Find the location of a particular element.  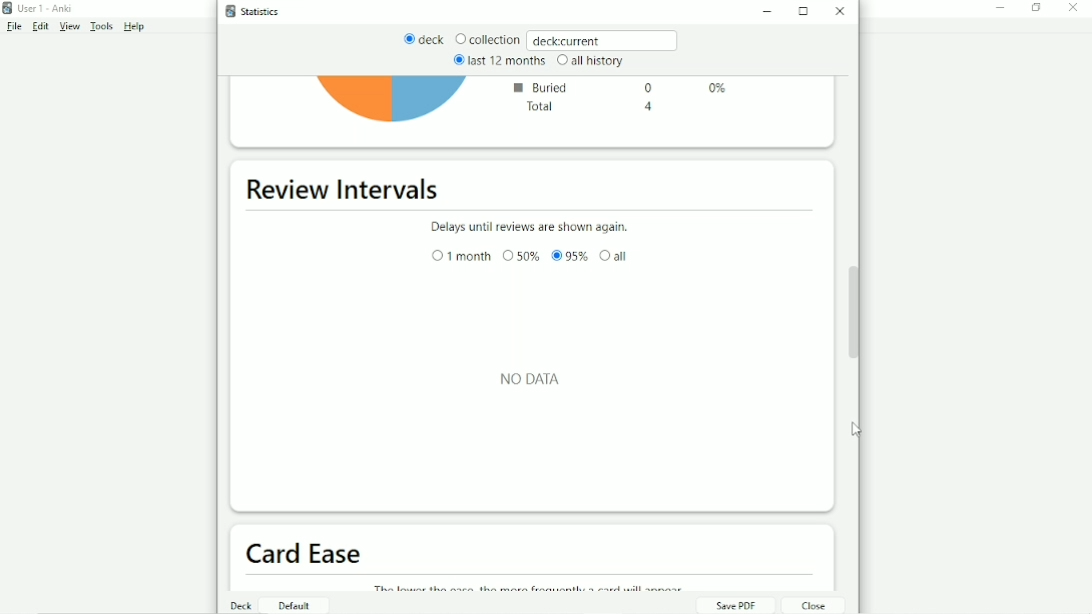

View is located at coordinates (70, 27).